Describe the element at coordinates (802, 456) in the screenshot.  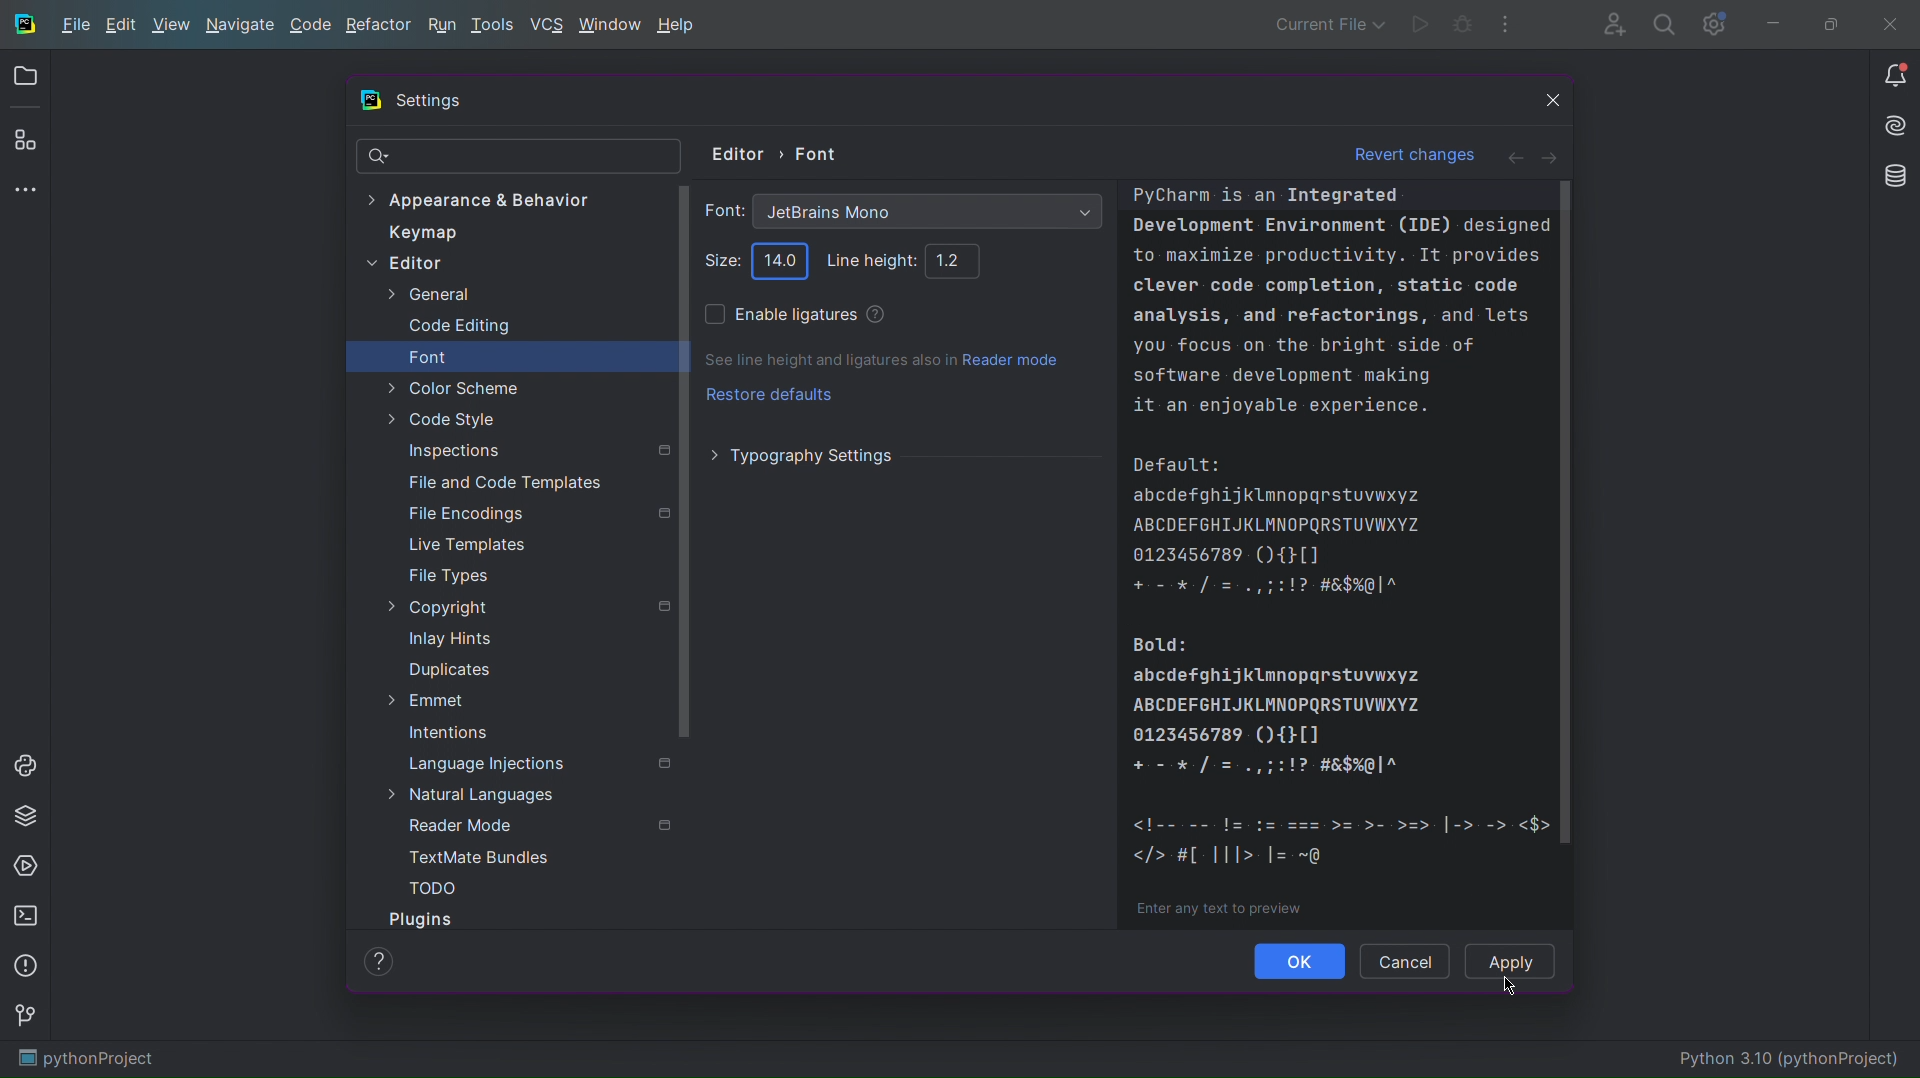
I see `Typography` at that location.